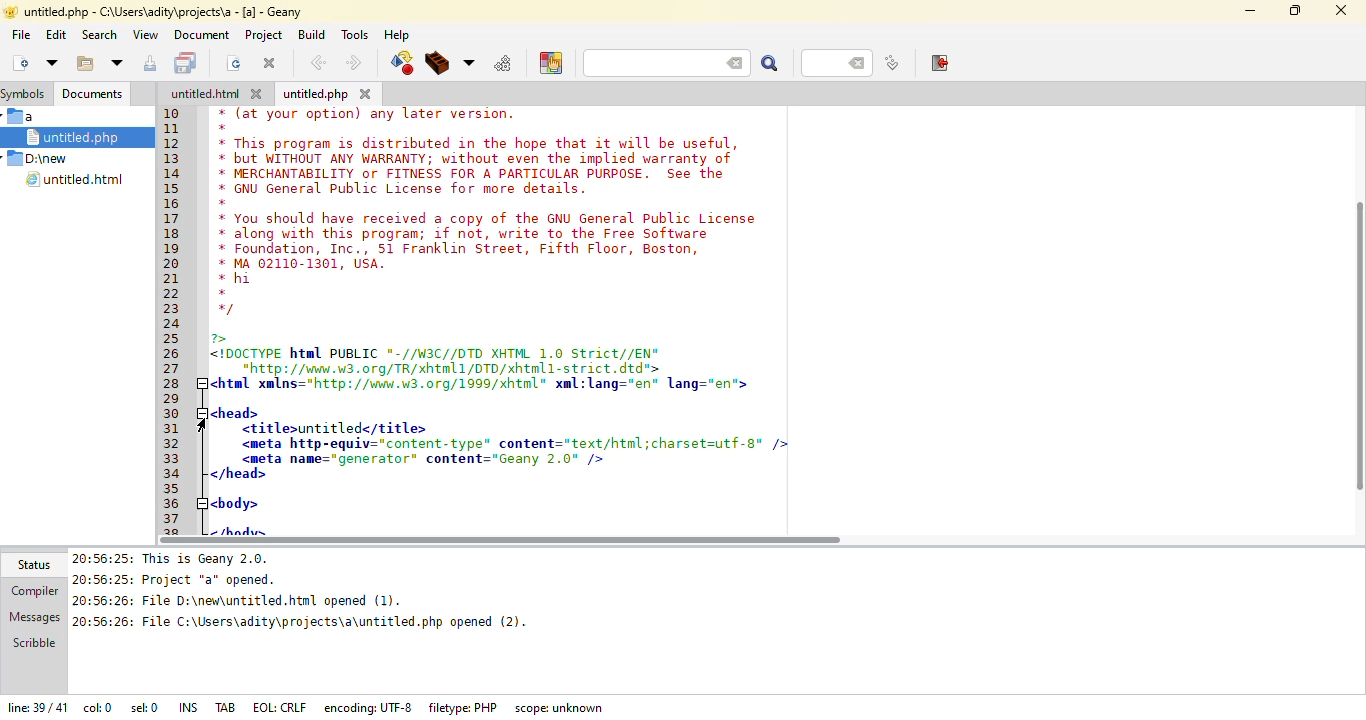 Image resolution: width=1366 pixels, height=720 pixels. Describe the element at coordinates (186, 63) in the screenshot. I see `save all` at that location.